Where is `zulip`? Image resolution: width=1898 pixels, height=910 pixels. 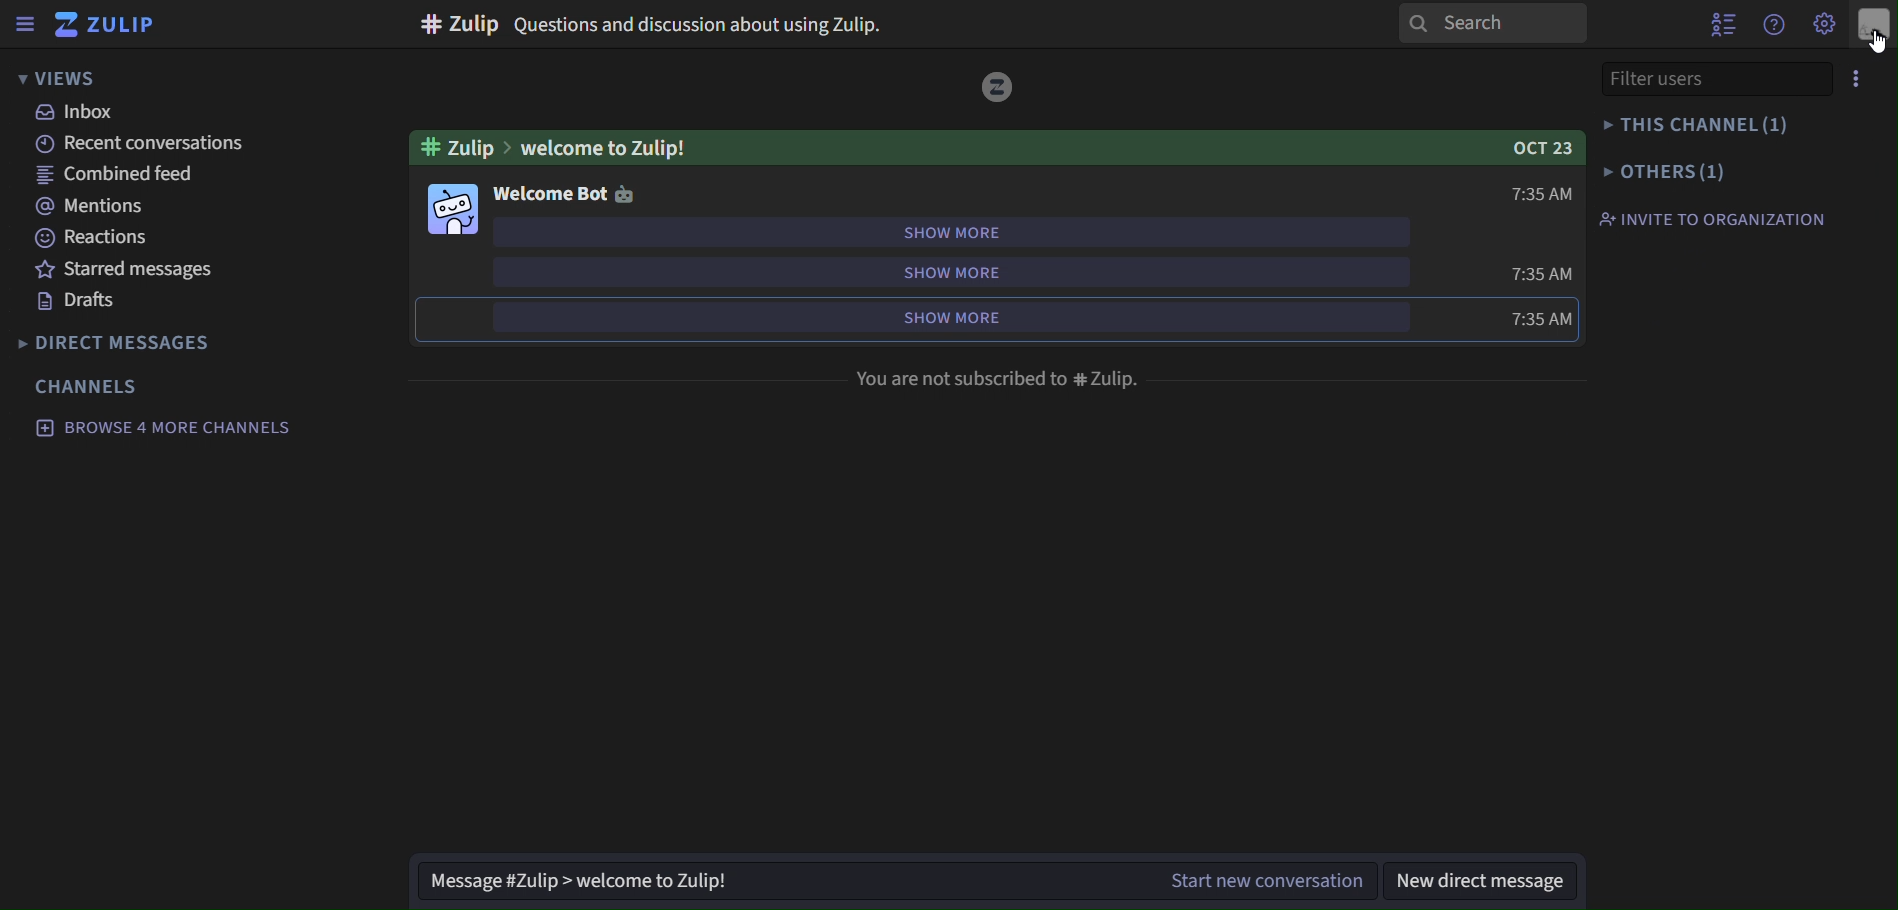
zulip is located at coordinates (108, 22).